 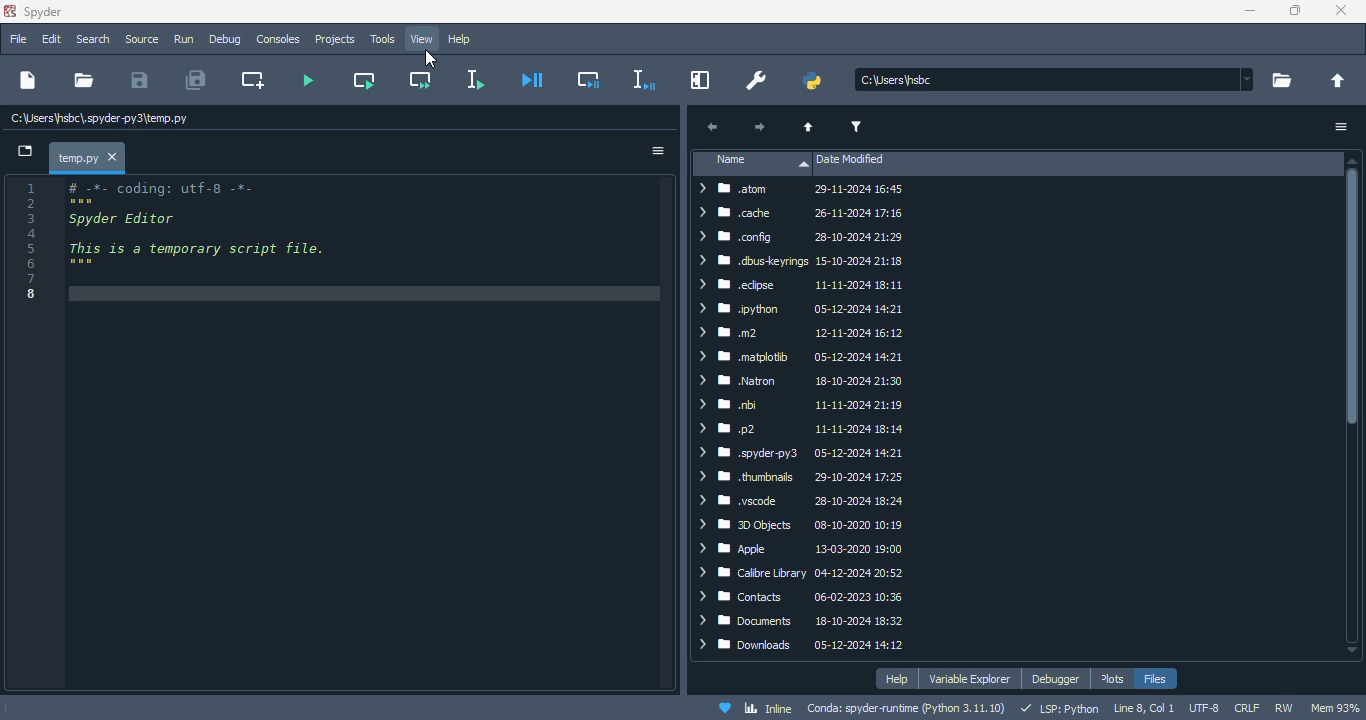 What do you see at coordinates (1281, 81) in the screenshot?
I see `browse a working directory` at bounding box center [1281, 81].